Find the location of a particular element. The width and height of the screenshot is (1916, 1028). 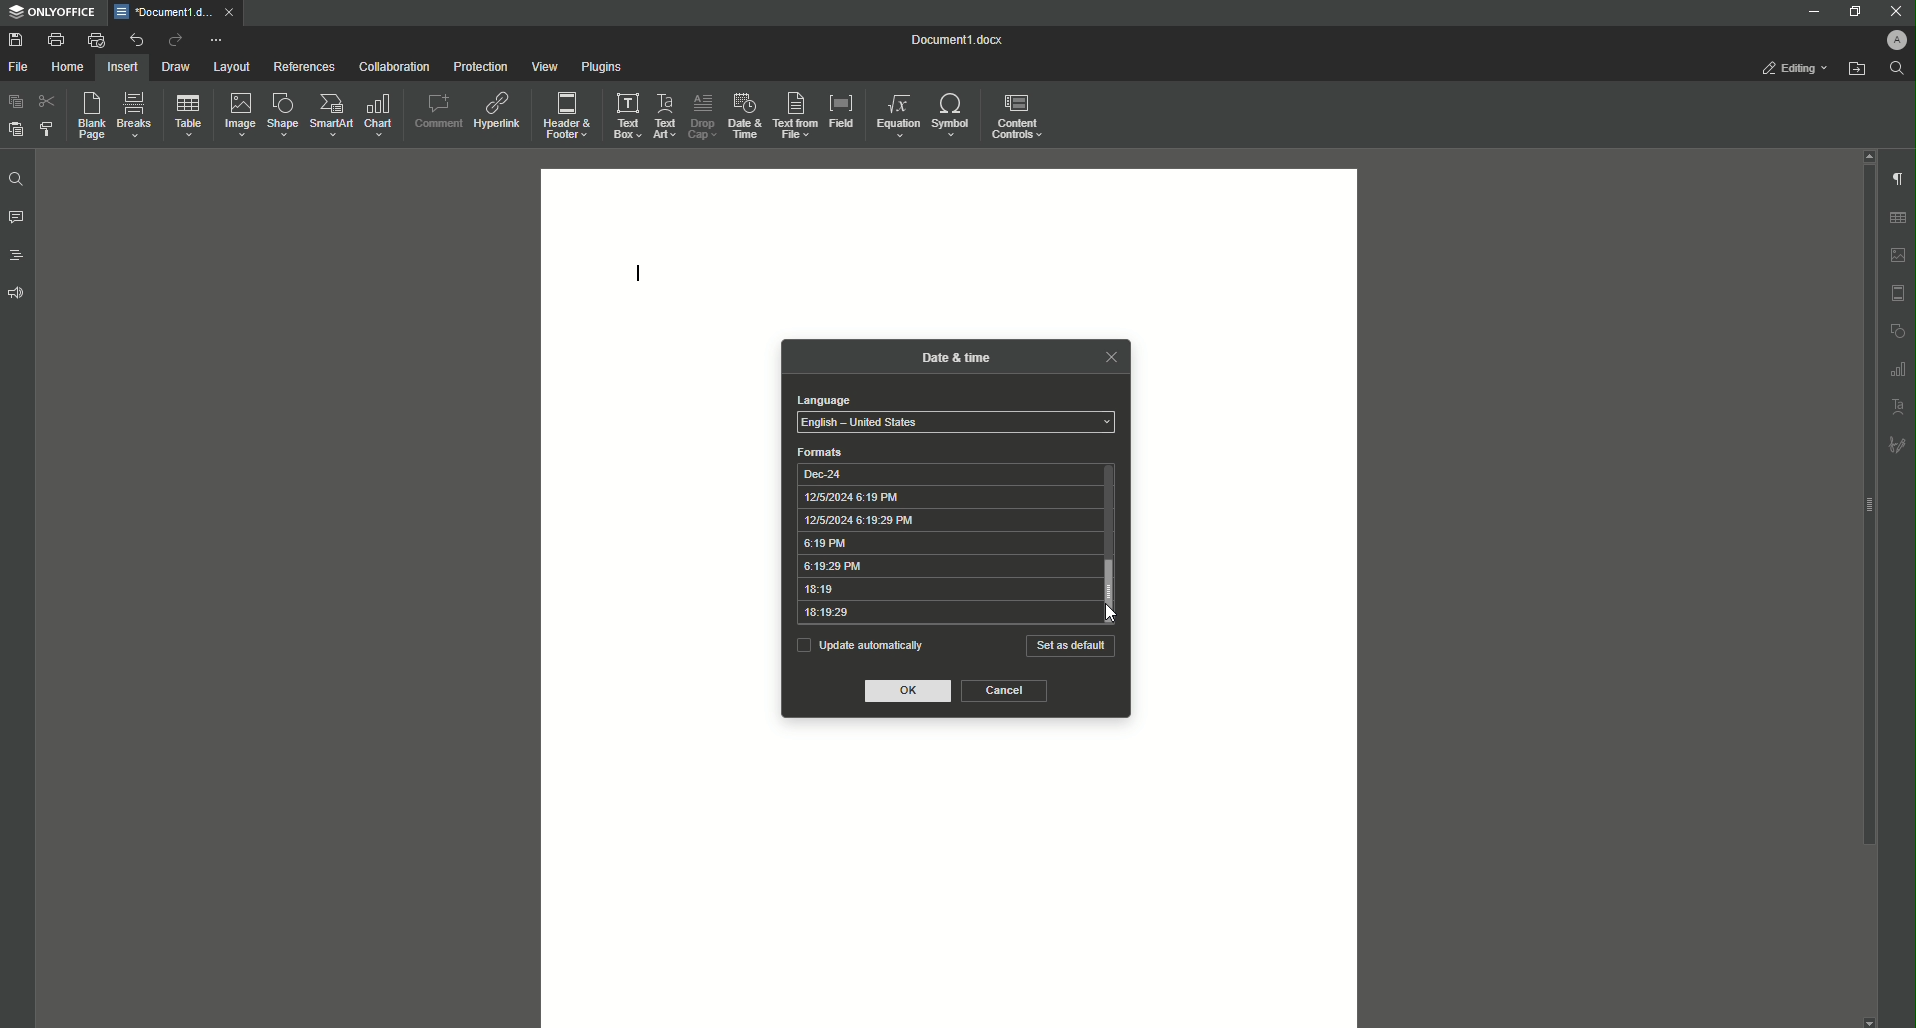

Restore is located at coordinates (1850, 11).